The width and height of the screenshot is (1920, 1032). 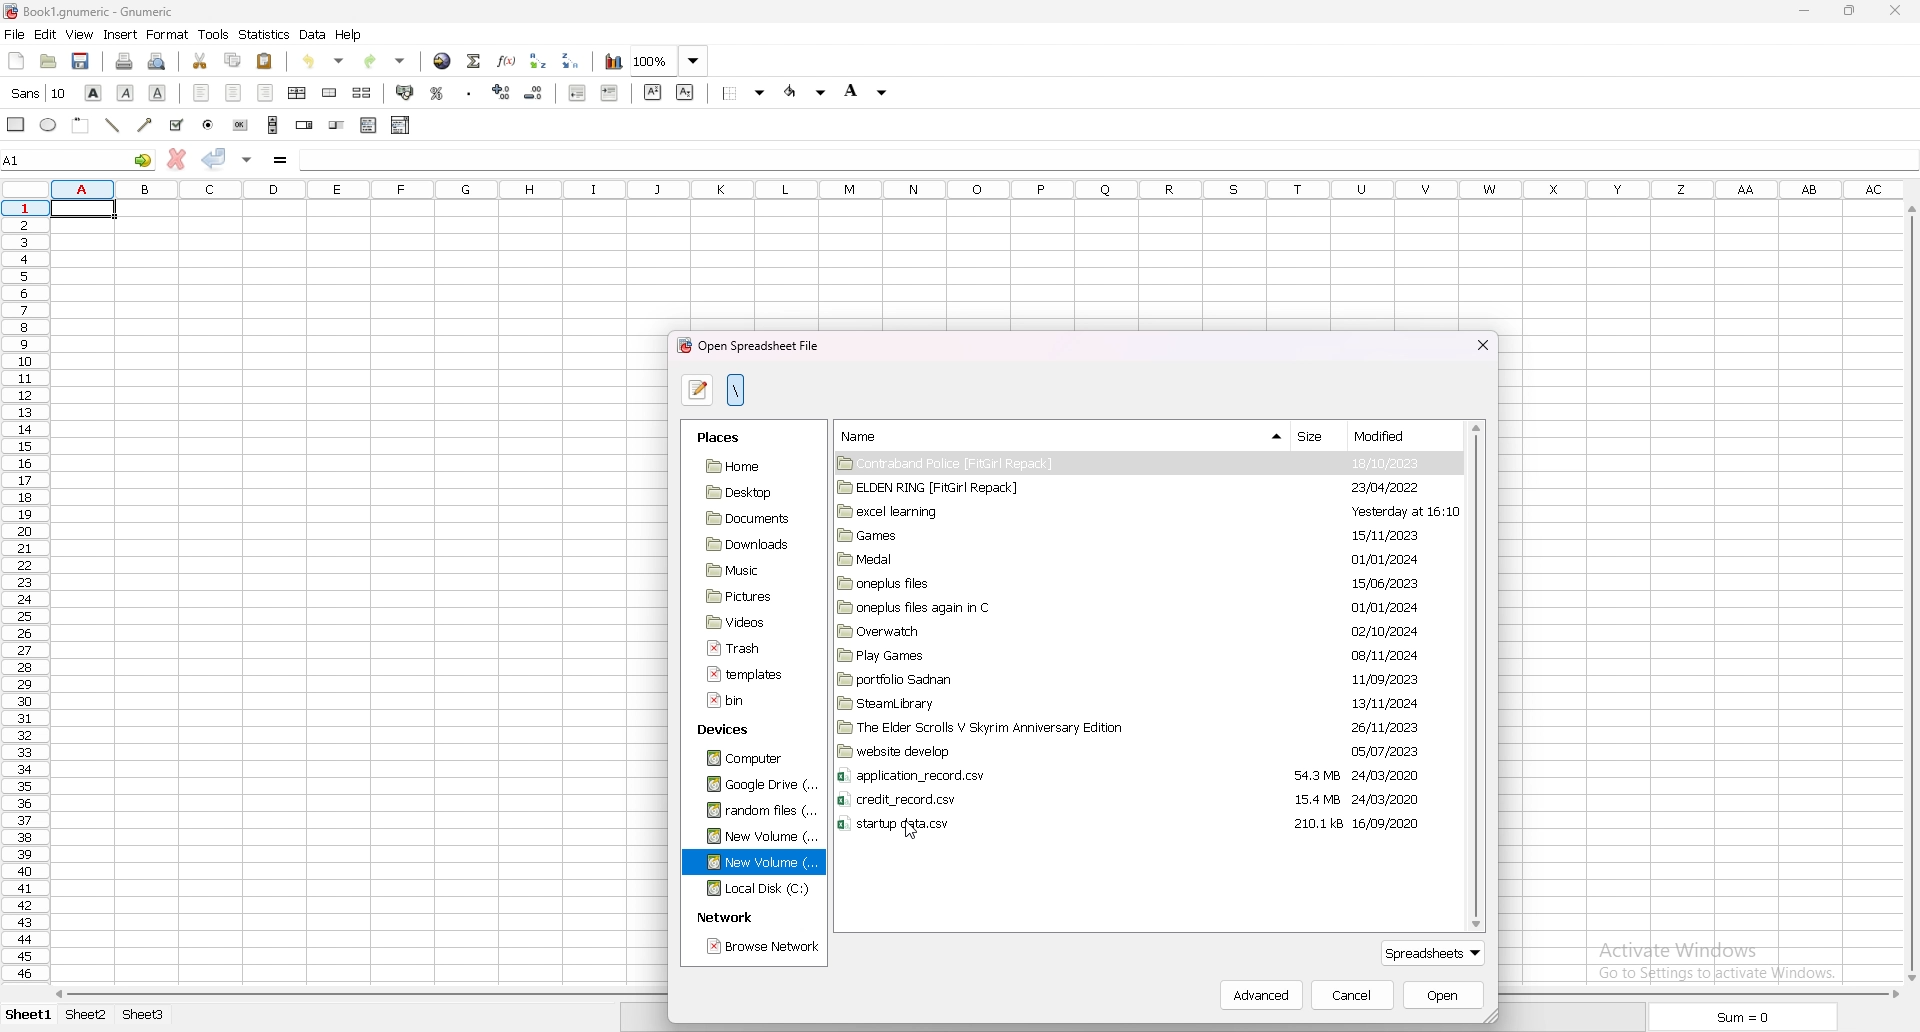 What do you see at coordinates (753, 836) in the screenshot?
I see `folder` at bounding box center [753, 836].